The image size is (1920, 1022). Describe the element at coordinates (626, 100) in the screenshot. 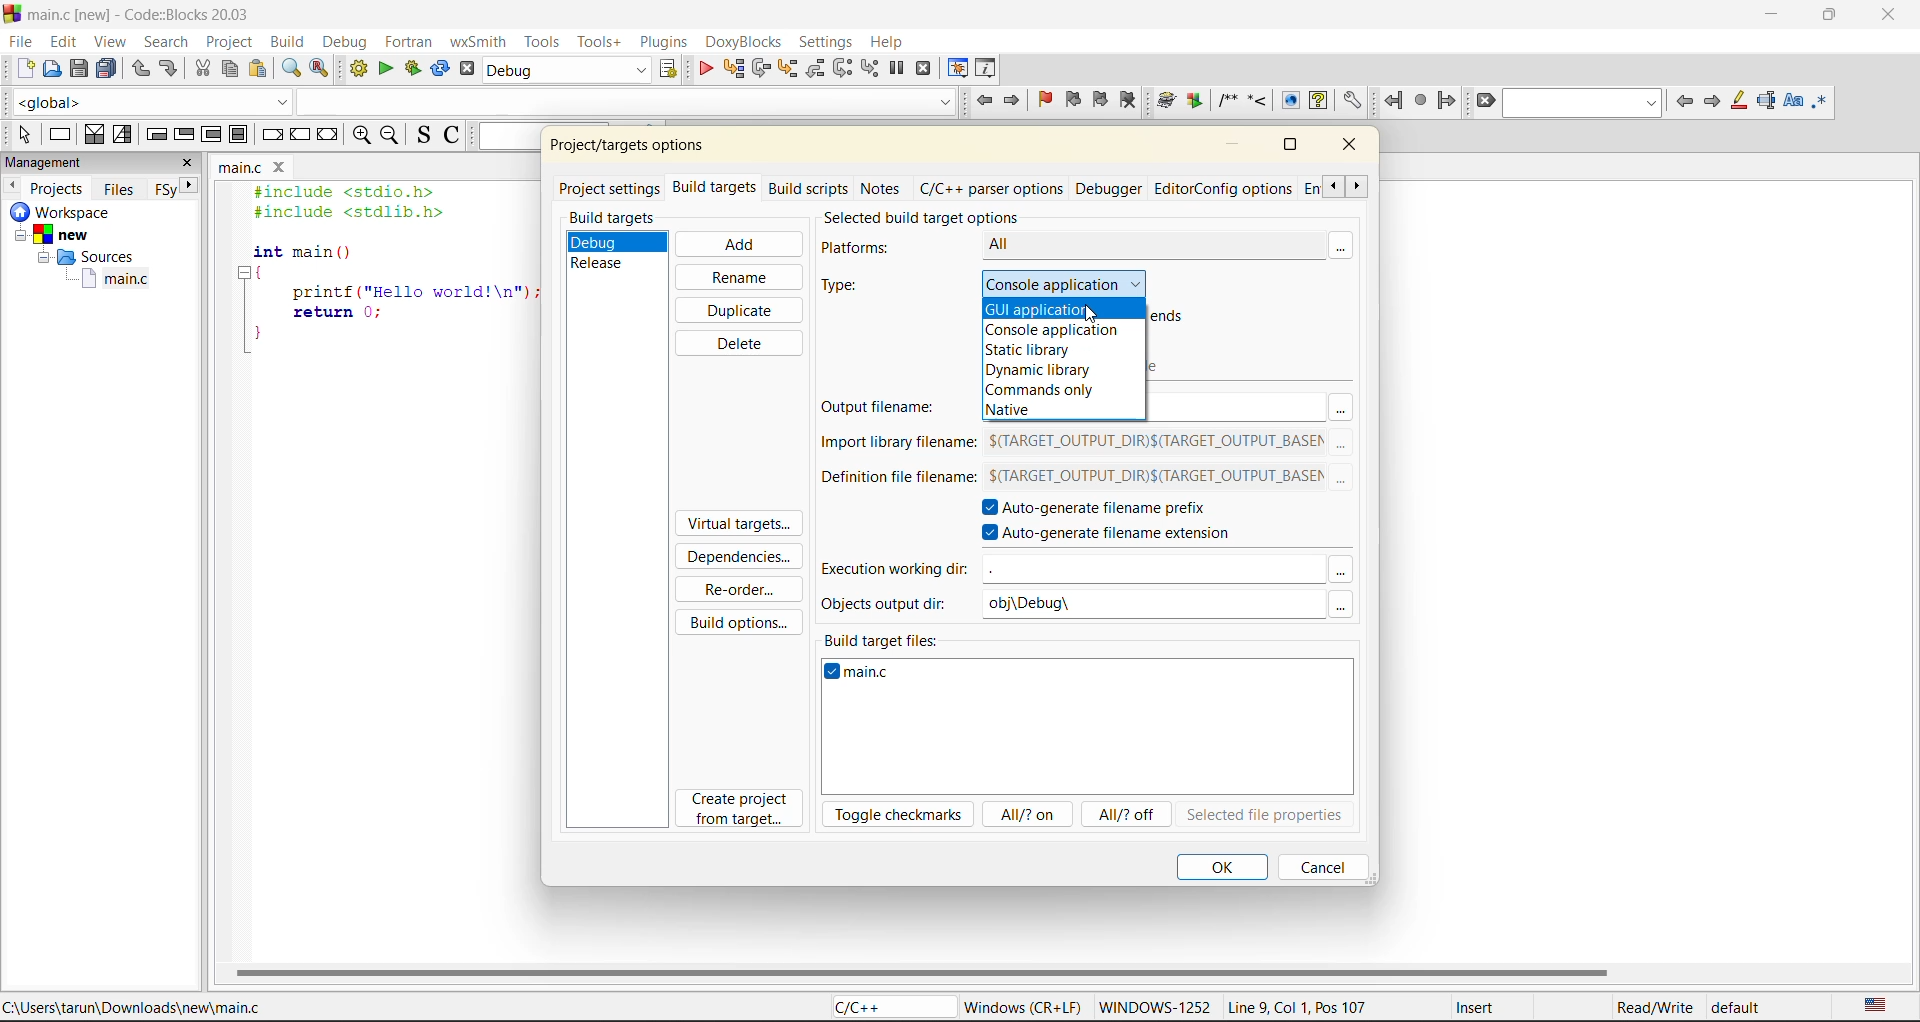

I see `code completion search` at that location.